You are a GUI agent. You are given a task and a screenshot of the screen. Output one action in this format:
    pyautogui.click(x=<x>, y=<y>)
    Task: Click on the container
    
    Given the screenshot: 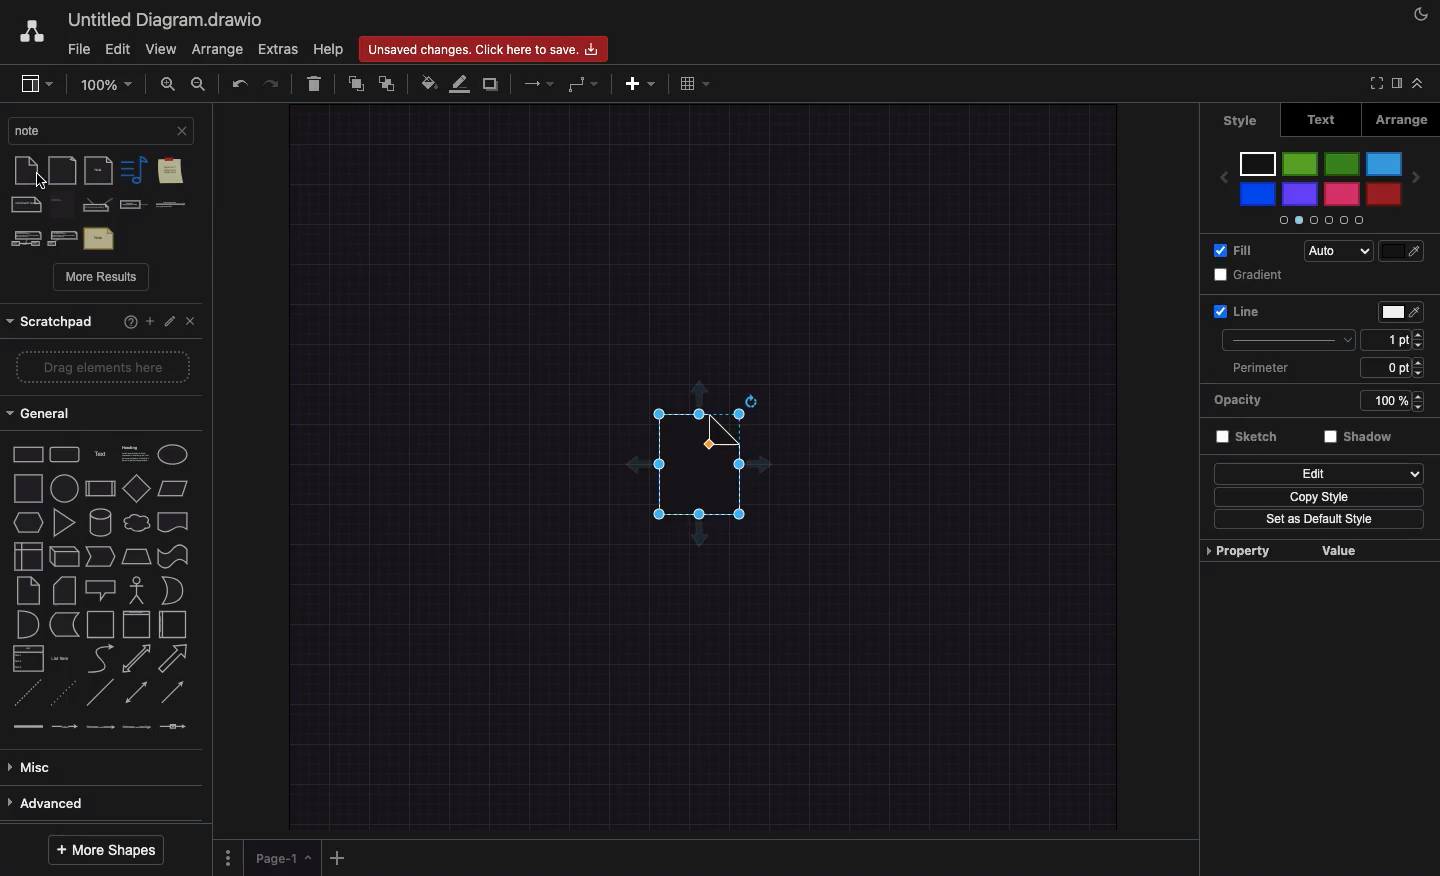 What is the action you would take?
    pyautogui.click(x=100, y=624)
    